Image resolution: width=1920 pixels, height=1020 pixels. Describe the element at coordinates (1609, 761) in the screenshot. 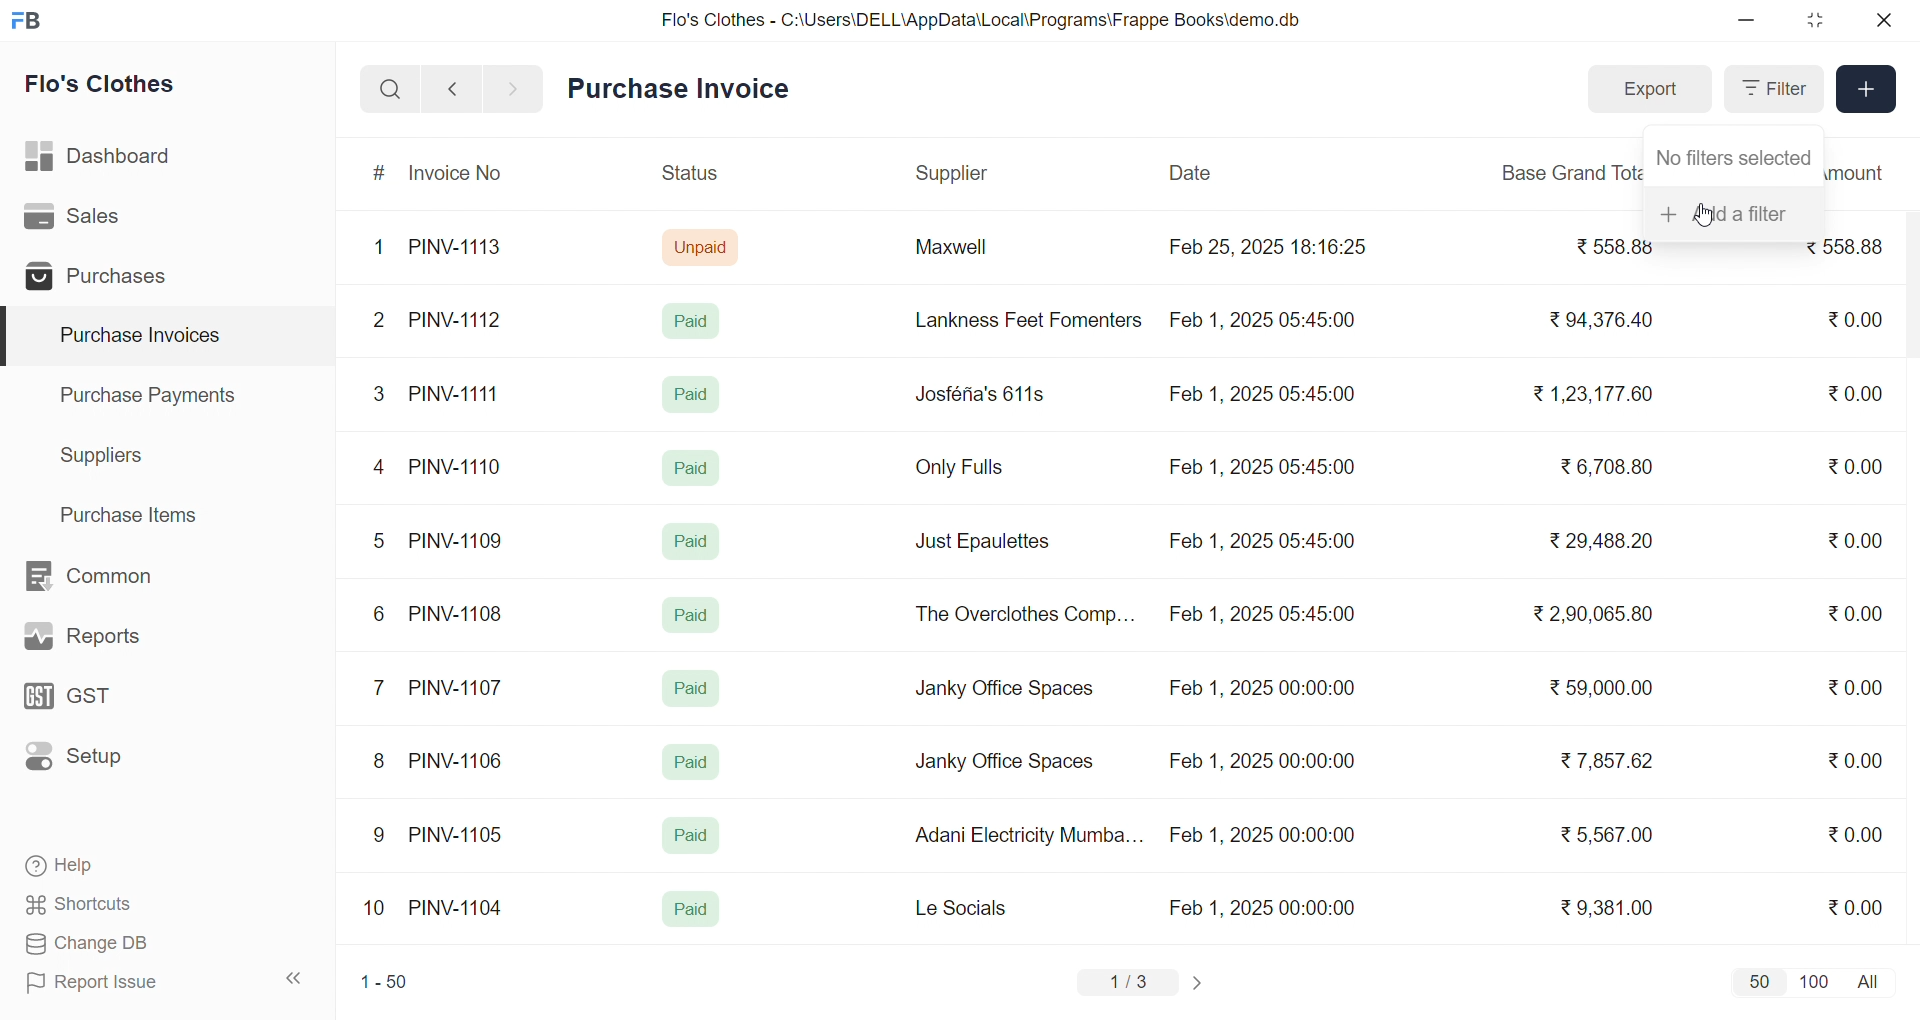

I see `₹ 7,857.62` at that location.